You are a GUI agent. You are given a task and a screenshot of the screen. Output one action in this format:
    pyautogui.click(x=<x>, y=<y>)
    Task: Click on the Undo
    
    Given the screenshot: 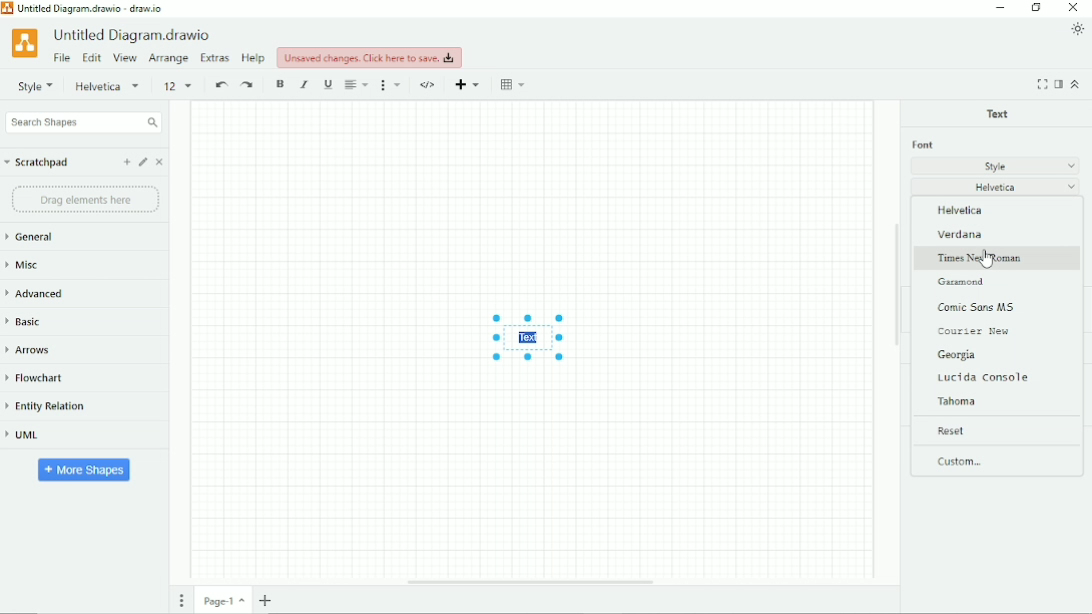 What is the action you would take?
    pyautogui.click(x=220, y=85)
    